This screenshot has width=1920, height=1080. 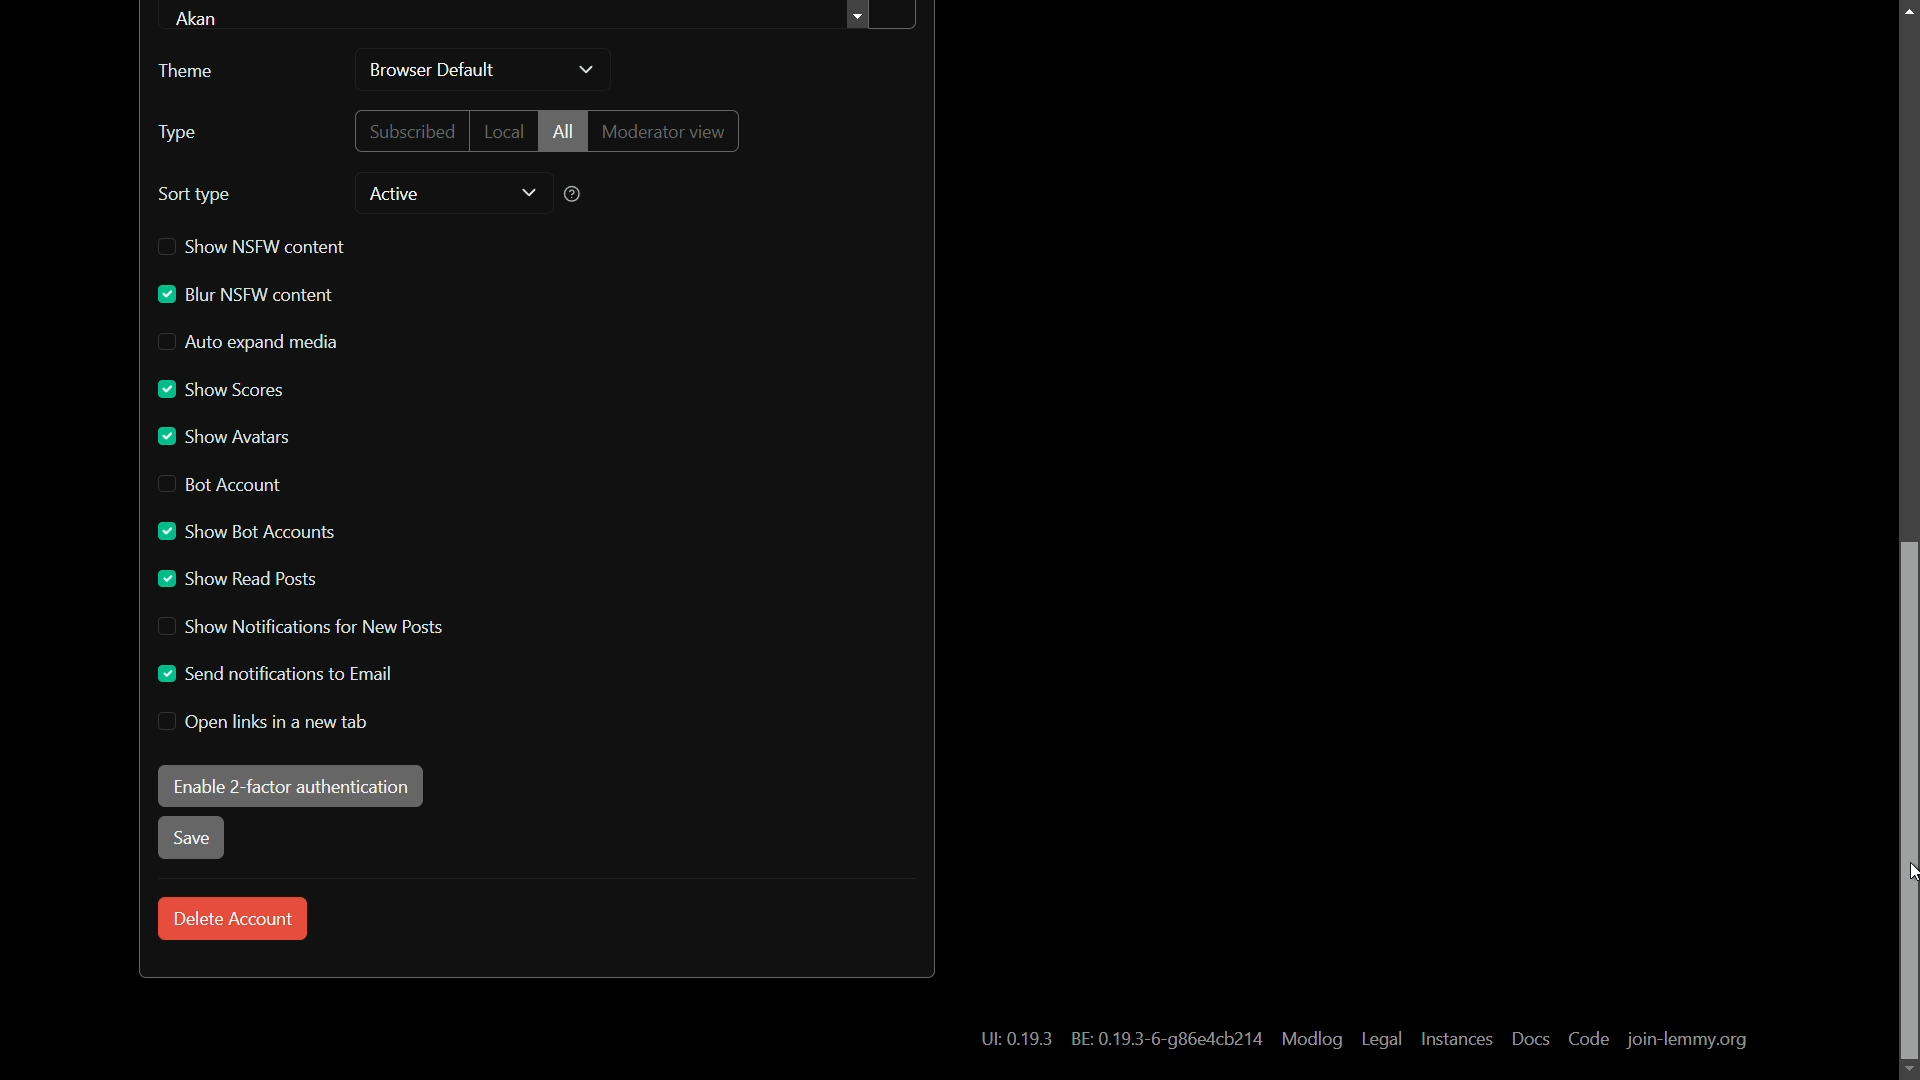 What do you see at coordinates (392, 194) in the screenshot?
I see `active` at bounding box center [392, 194].